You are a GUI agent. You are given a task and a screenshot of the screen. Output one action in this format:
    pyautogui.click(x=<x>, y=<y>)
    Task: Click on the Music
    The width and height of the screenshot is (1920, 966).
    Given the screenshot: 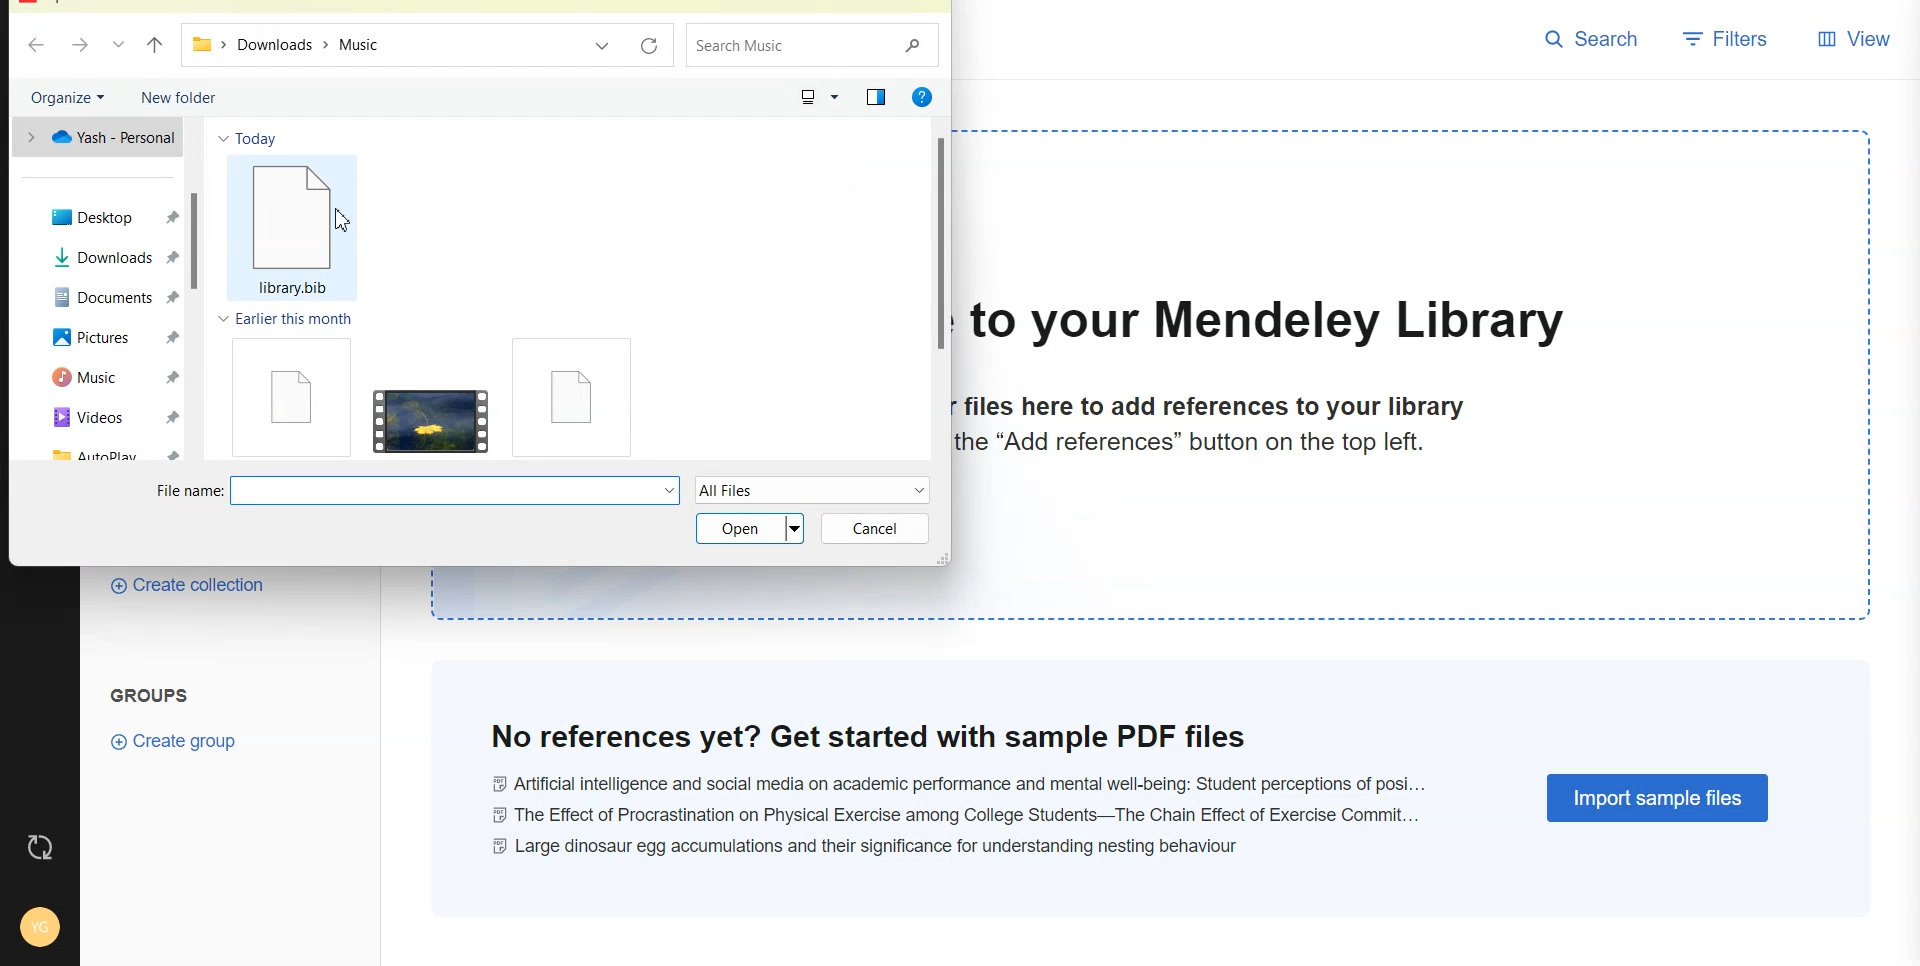 What is the action you would take?
    pyautogui.click(x=98, y=376)
    